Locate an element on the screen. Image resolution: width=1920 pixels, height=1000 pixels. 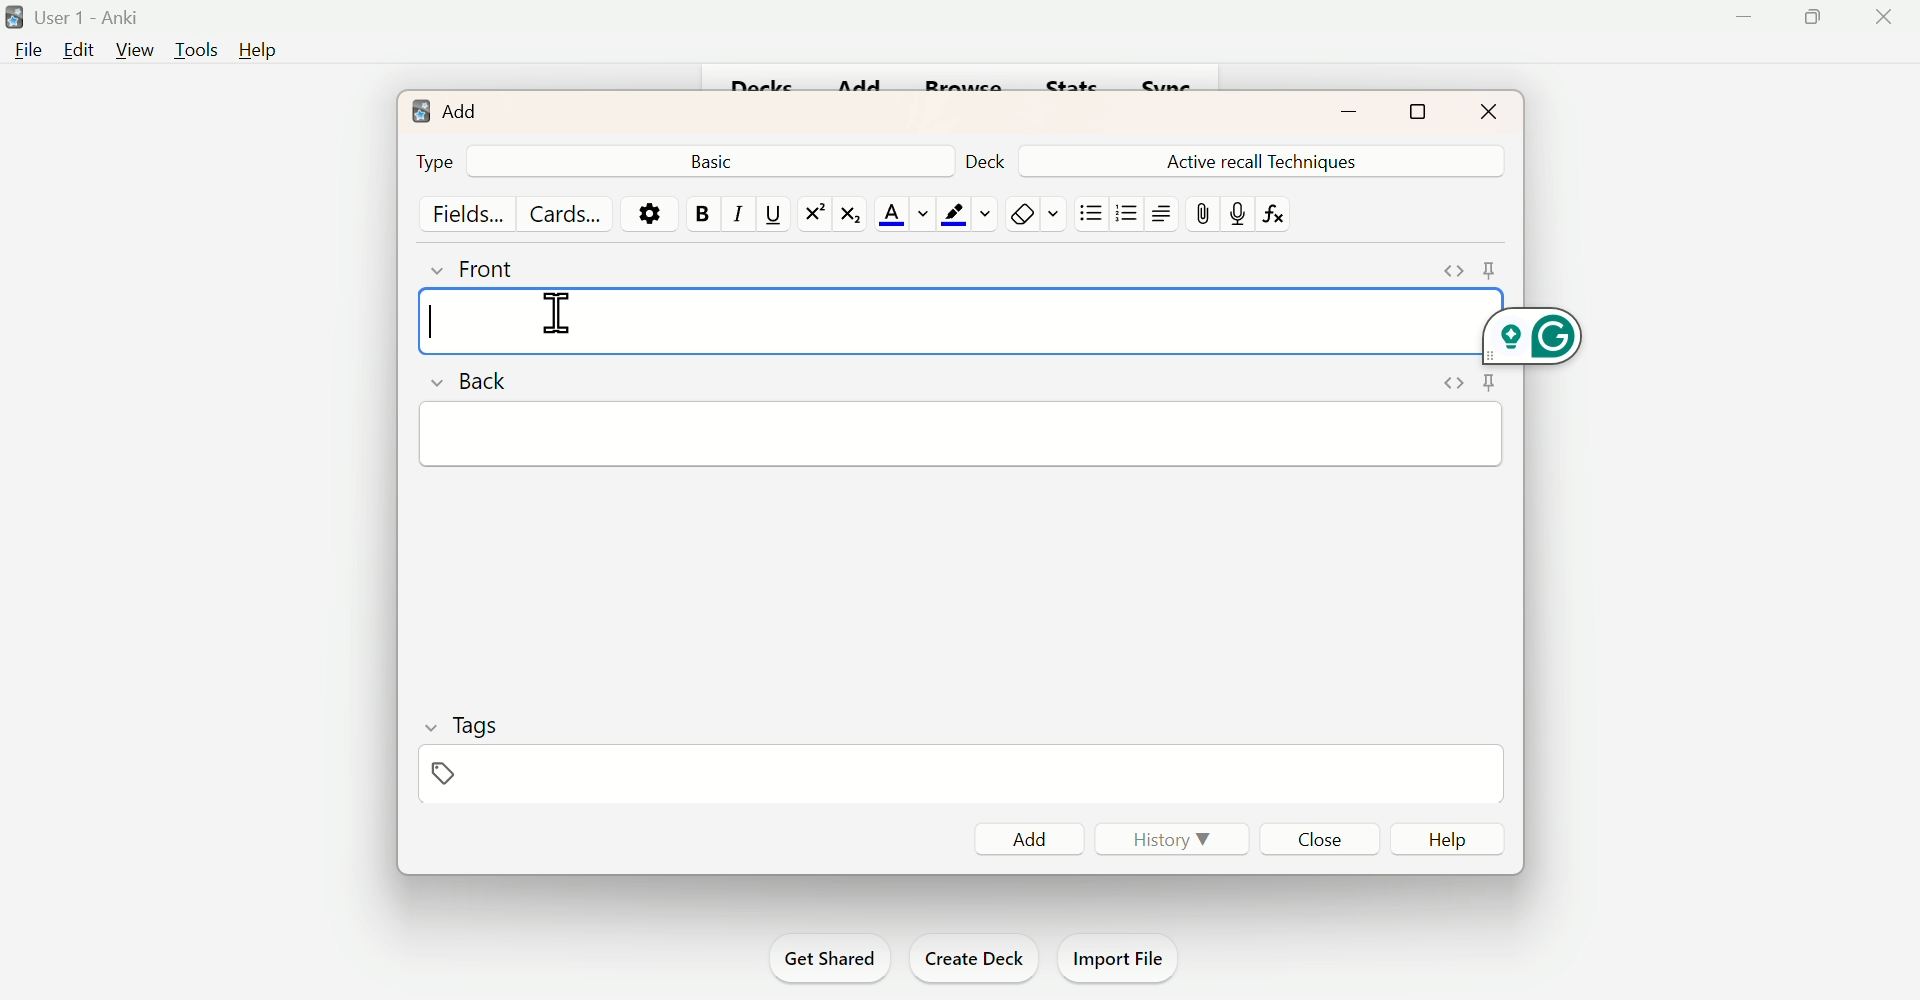
Text Color is located at coordinates (899, 212).